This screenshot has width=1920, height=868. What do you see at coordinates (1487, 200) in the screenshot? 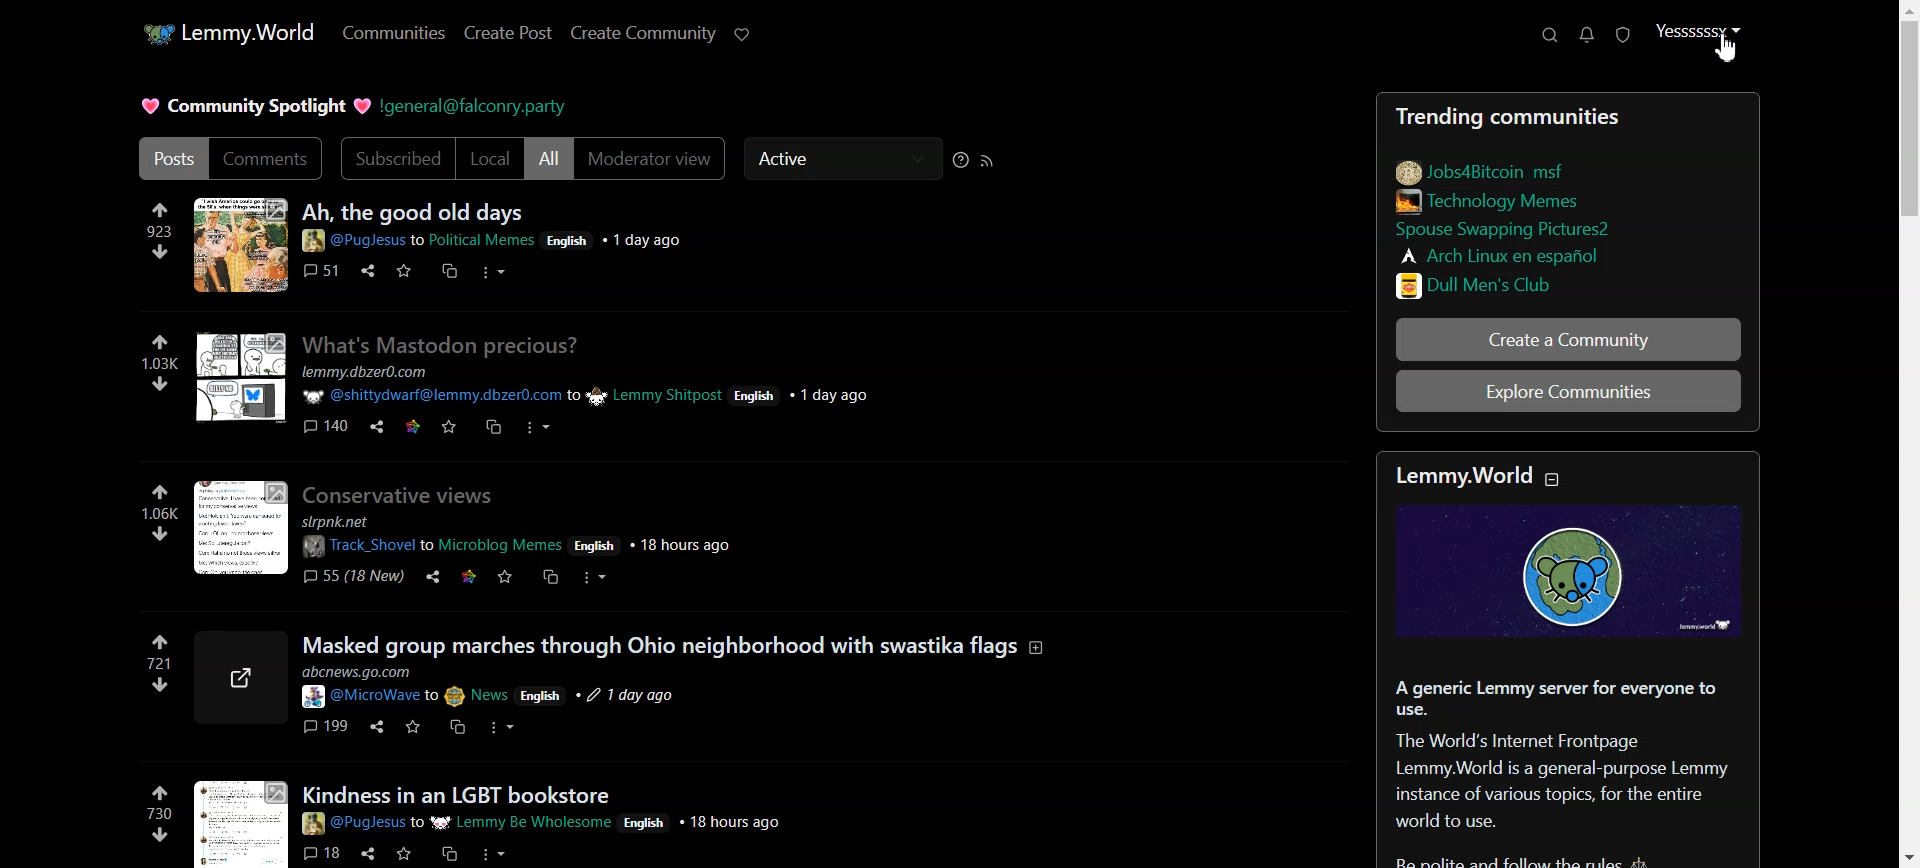
I see `link` at bounding box center [1487, 200].